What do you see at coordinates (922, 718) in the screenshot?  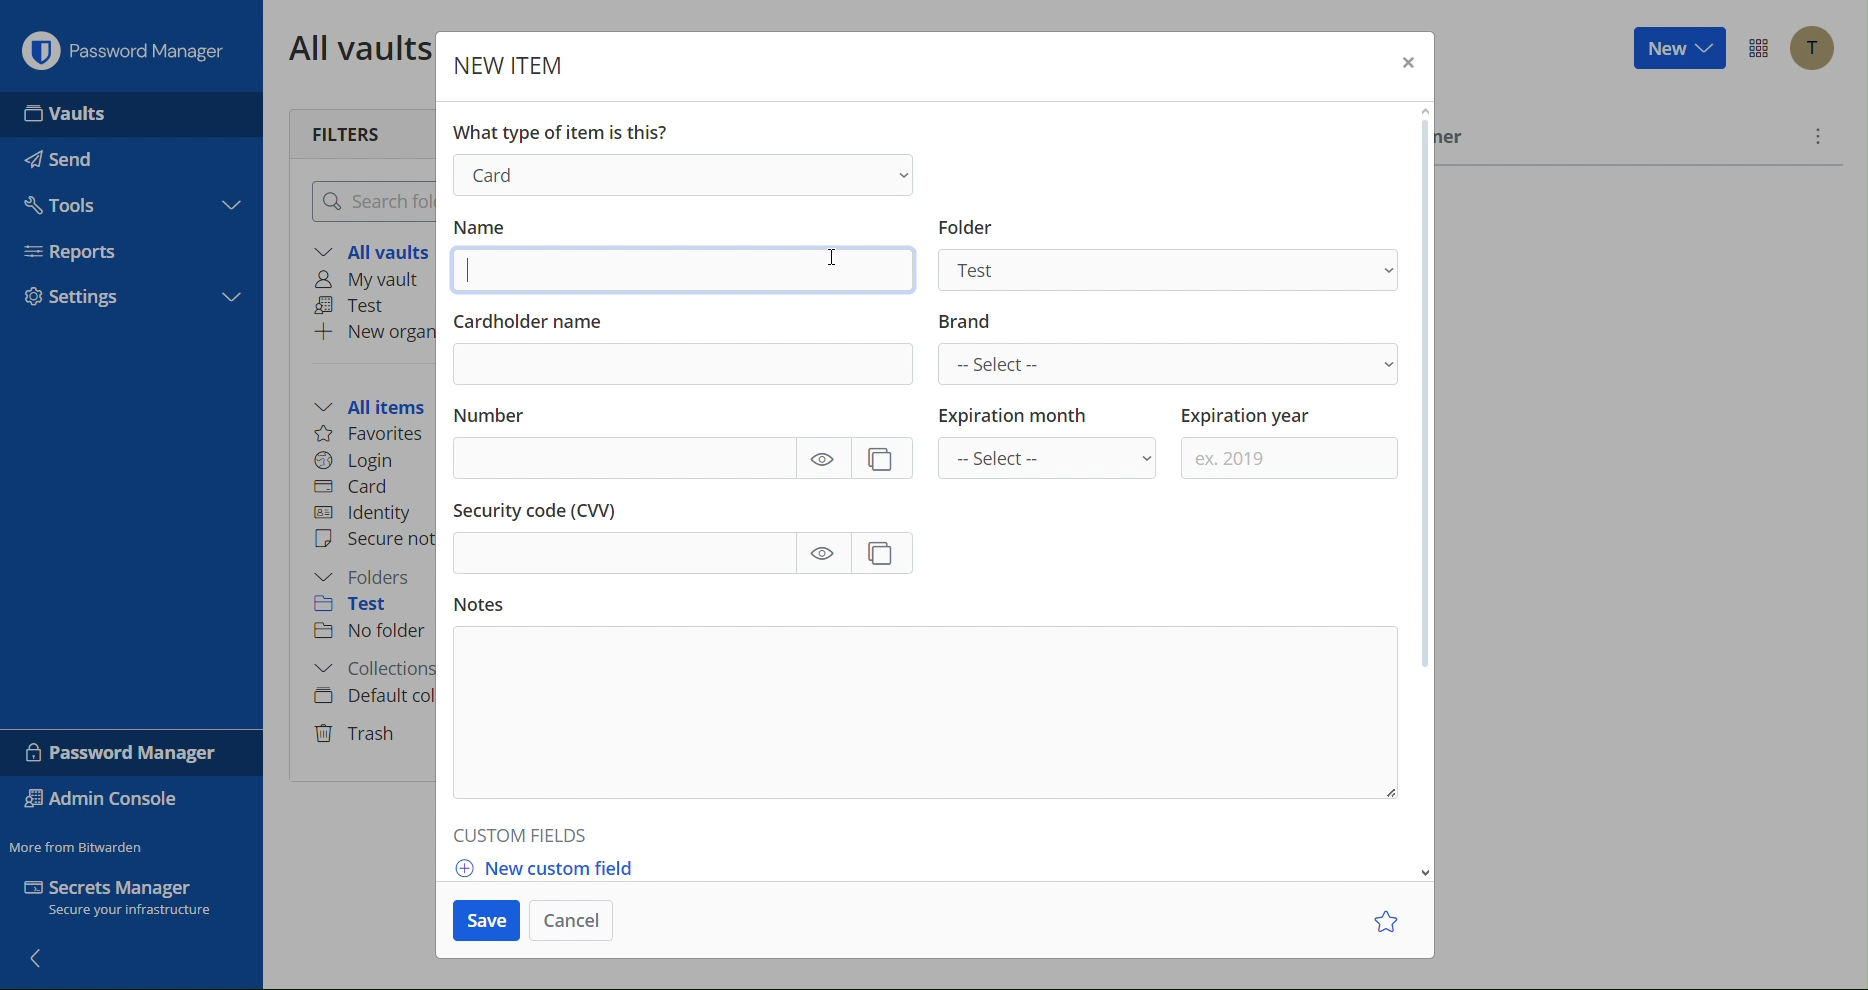 I see `Notes` at bounding box center [922, 718].